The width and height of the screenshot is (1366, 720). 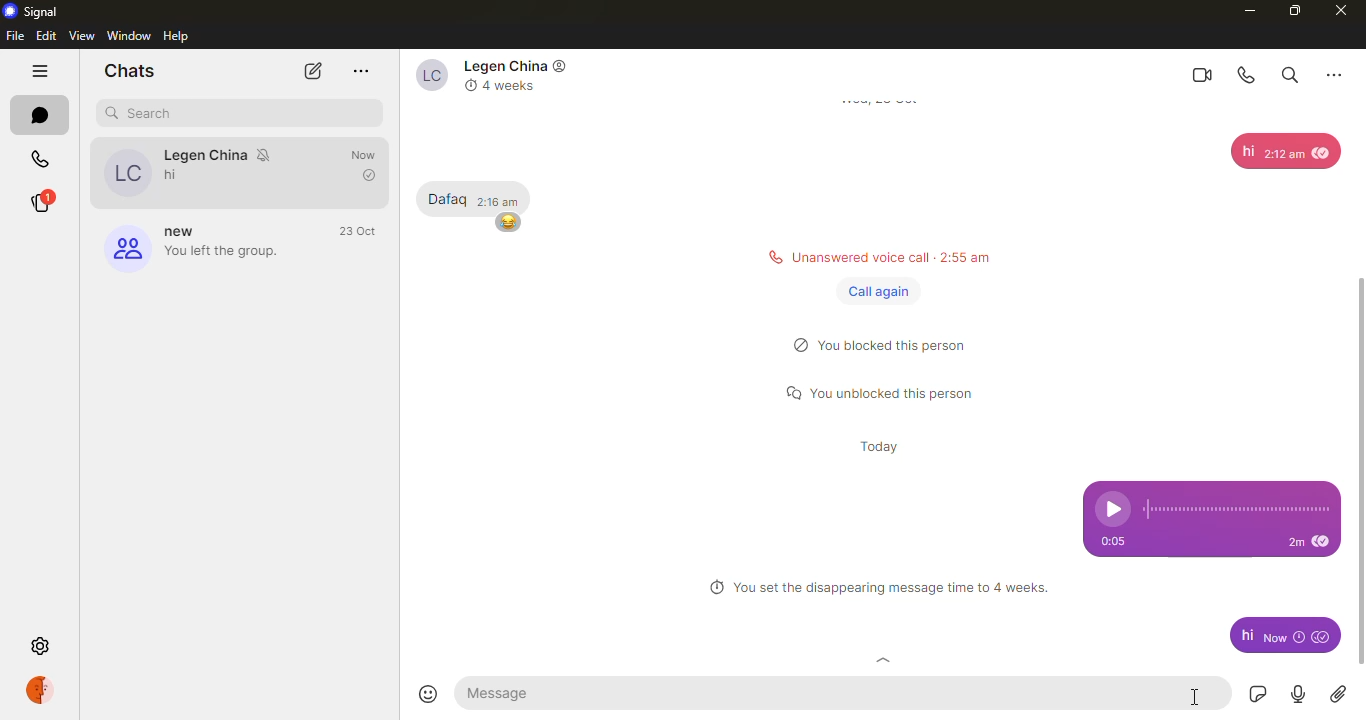 What do you see at coordinates (1293, 10) in the screenshot?
I see `maximize` at bounding box center [1293, 10].